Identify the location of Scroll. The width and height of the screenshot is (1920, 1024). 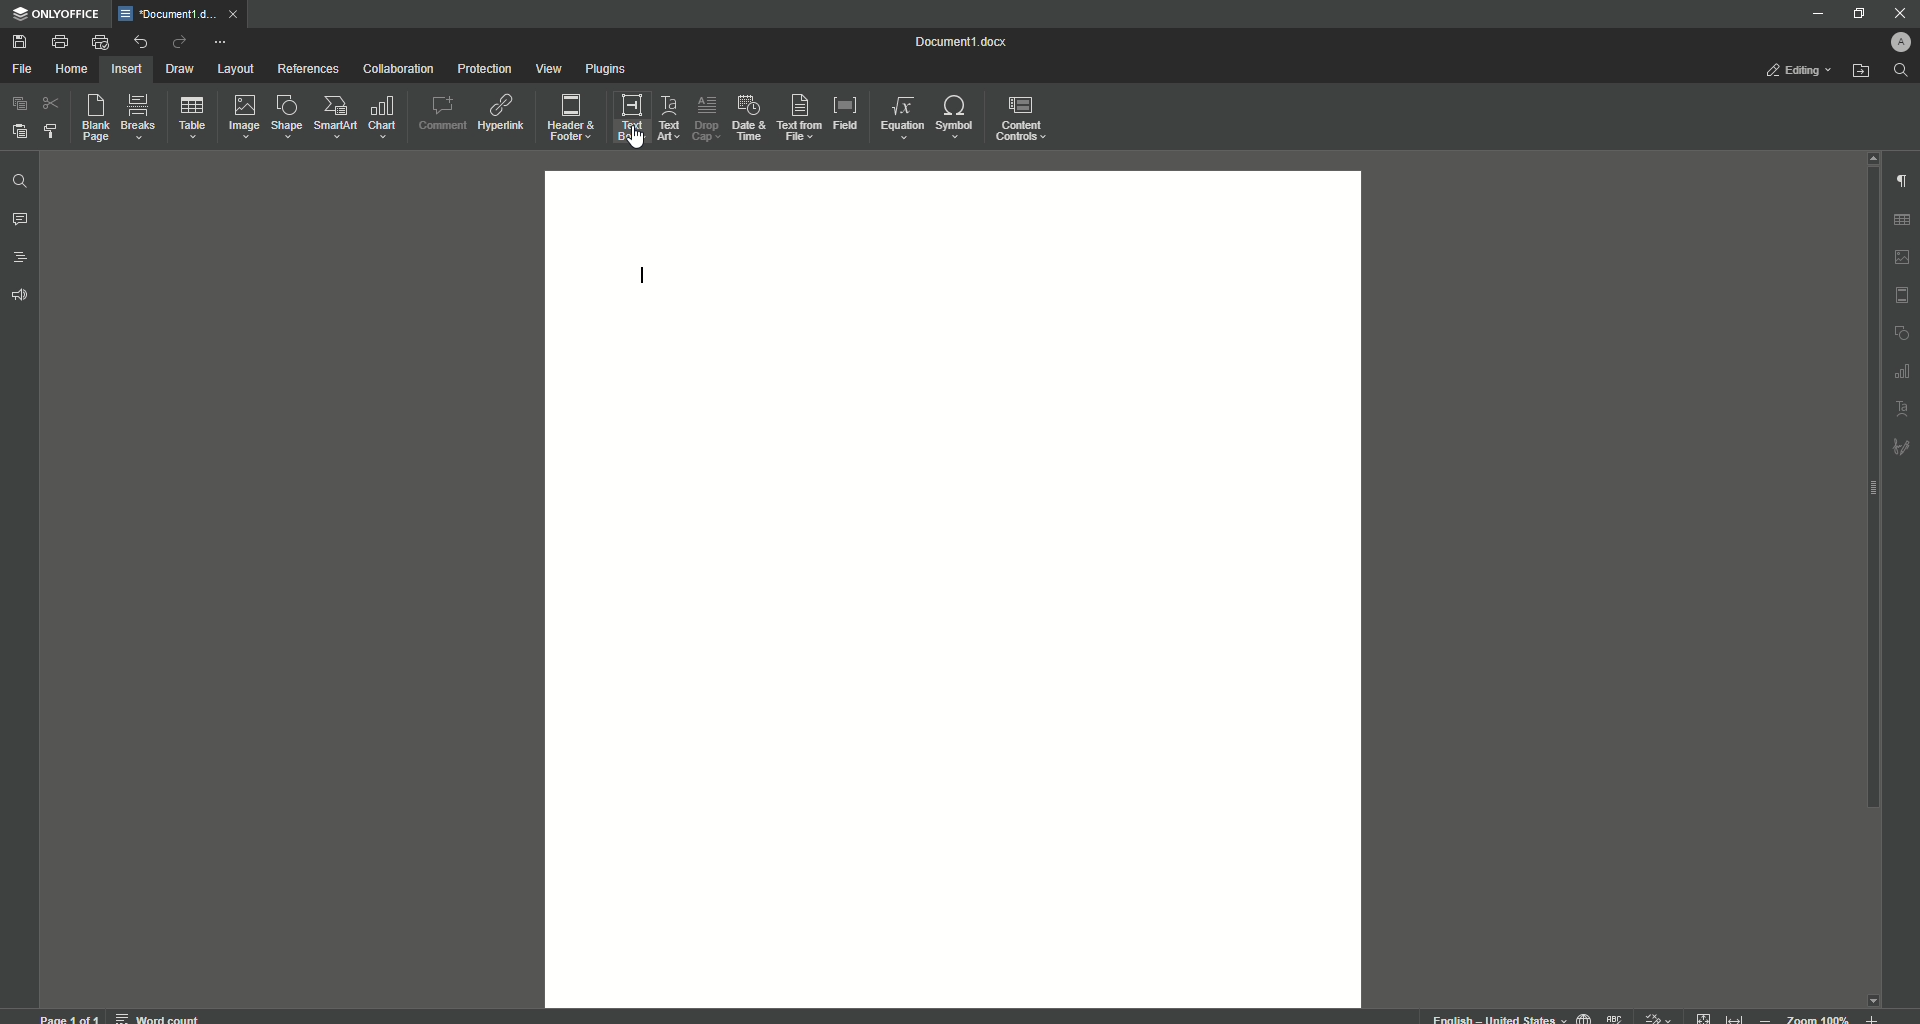
(1867, 501).